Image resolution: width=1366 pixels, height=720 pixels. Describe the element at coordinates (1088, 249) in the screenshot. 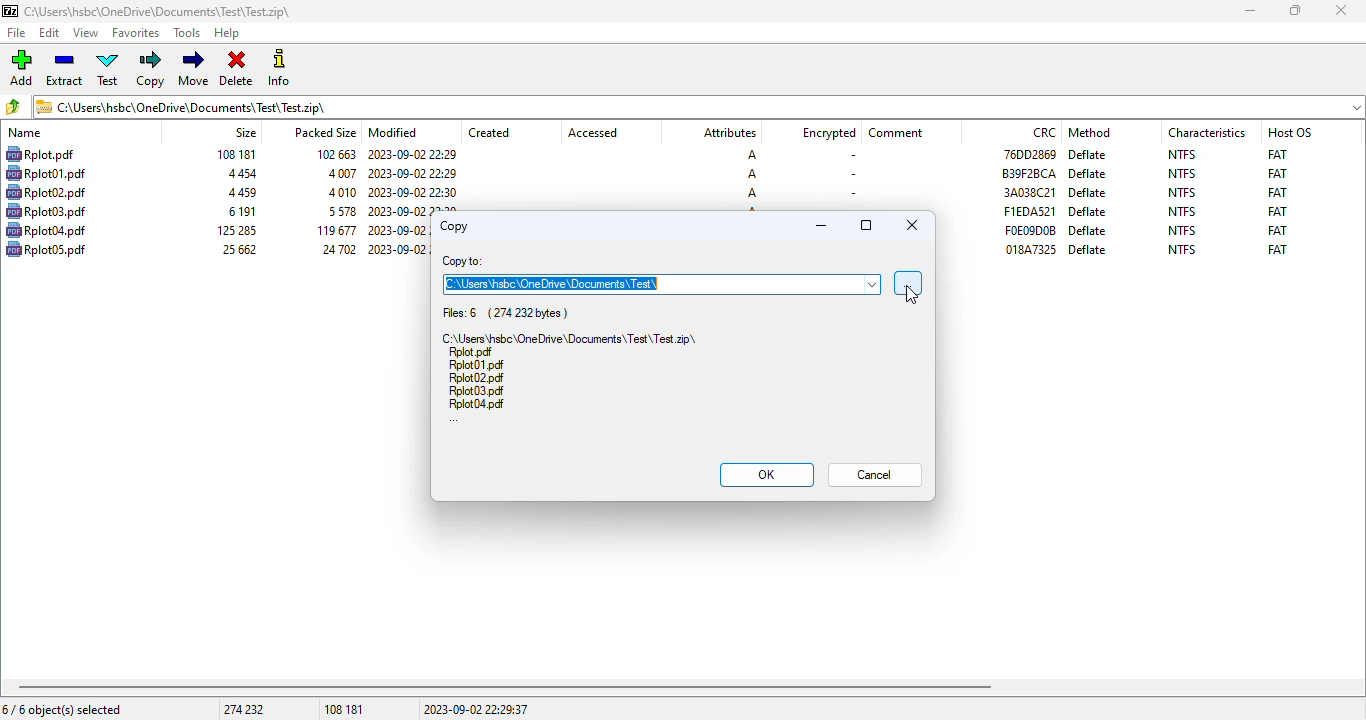

I see `deflate` at that location.